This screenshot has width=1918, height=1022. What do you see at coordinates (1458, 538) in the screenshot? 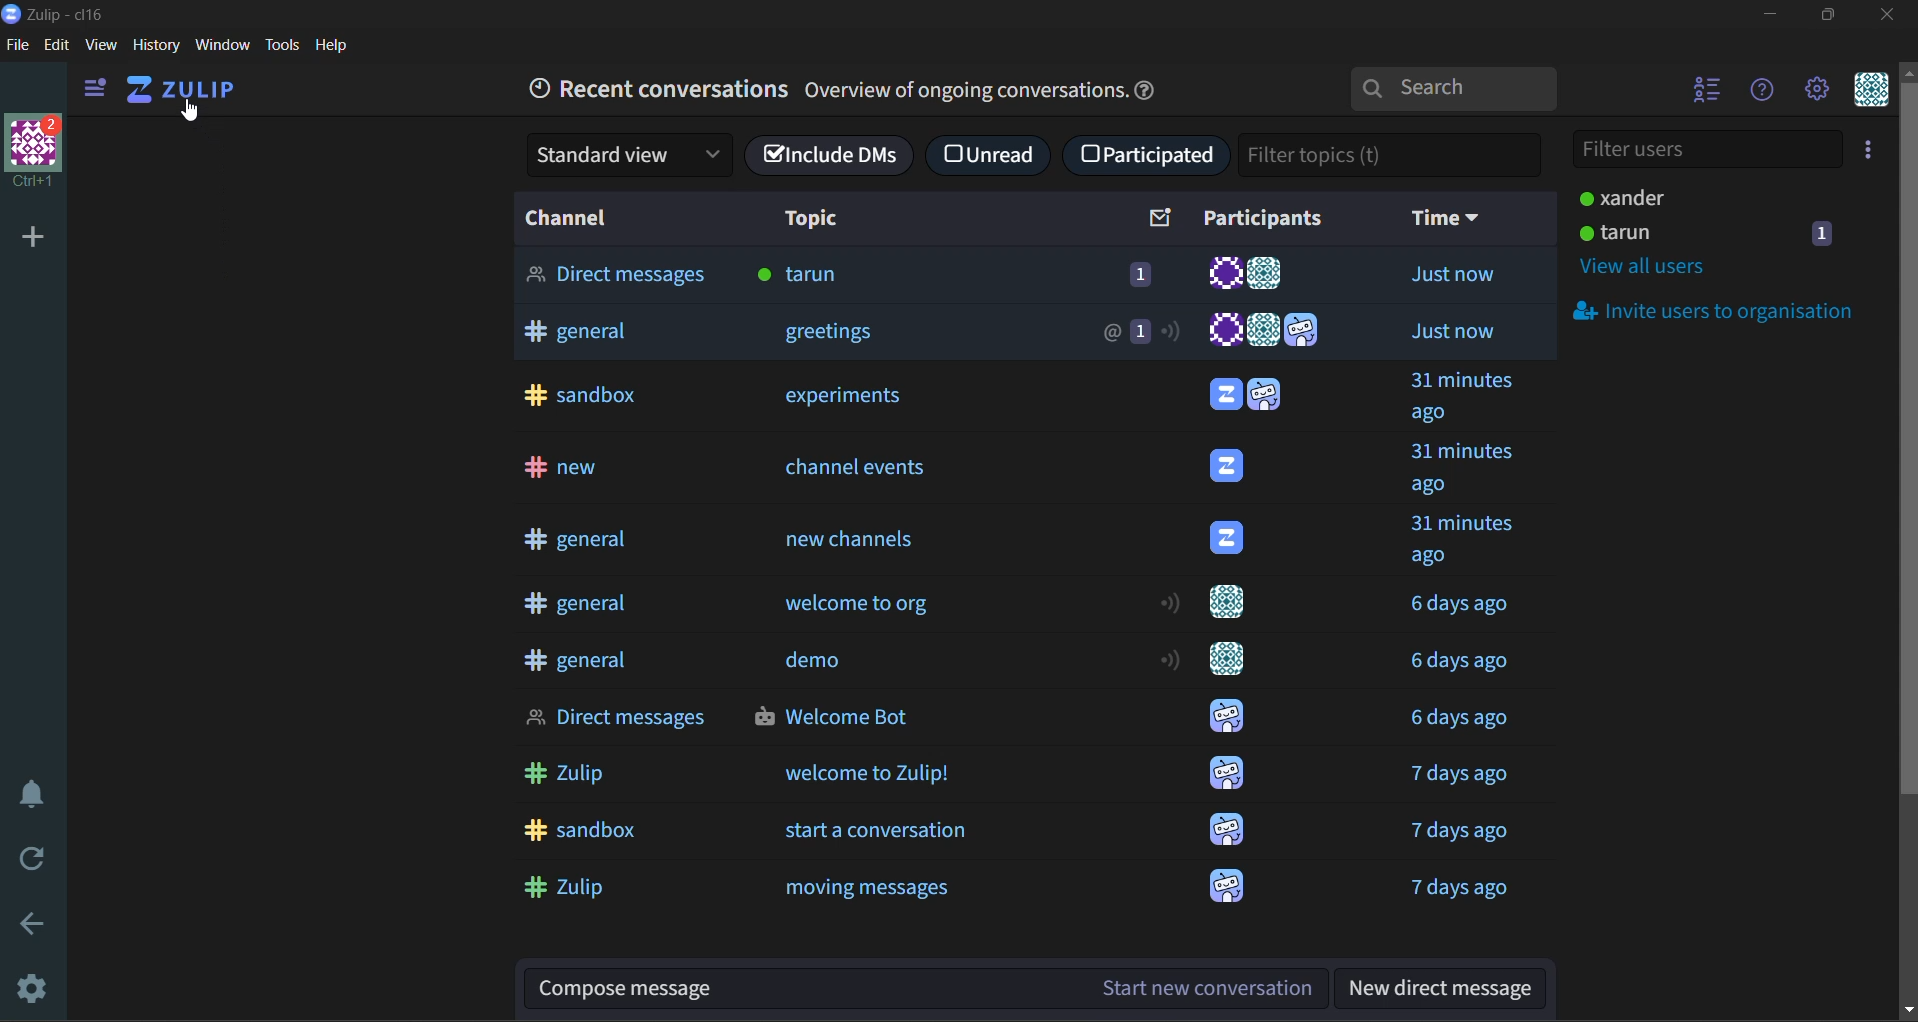
I see `Time` at bounding box center [1458, 538].